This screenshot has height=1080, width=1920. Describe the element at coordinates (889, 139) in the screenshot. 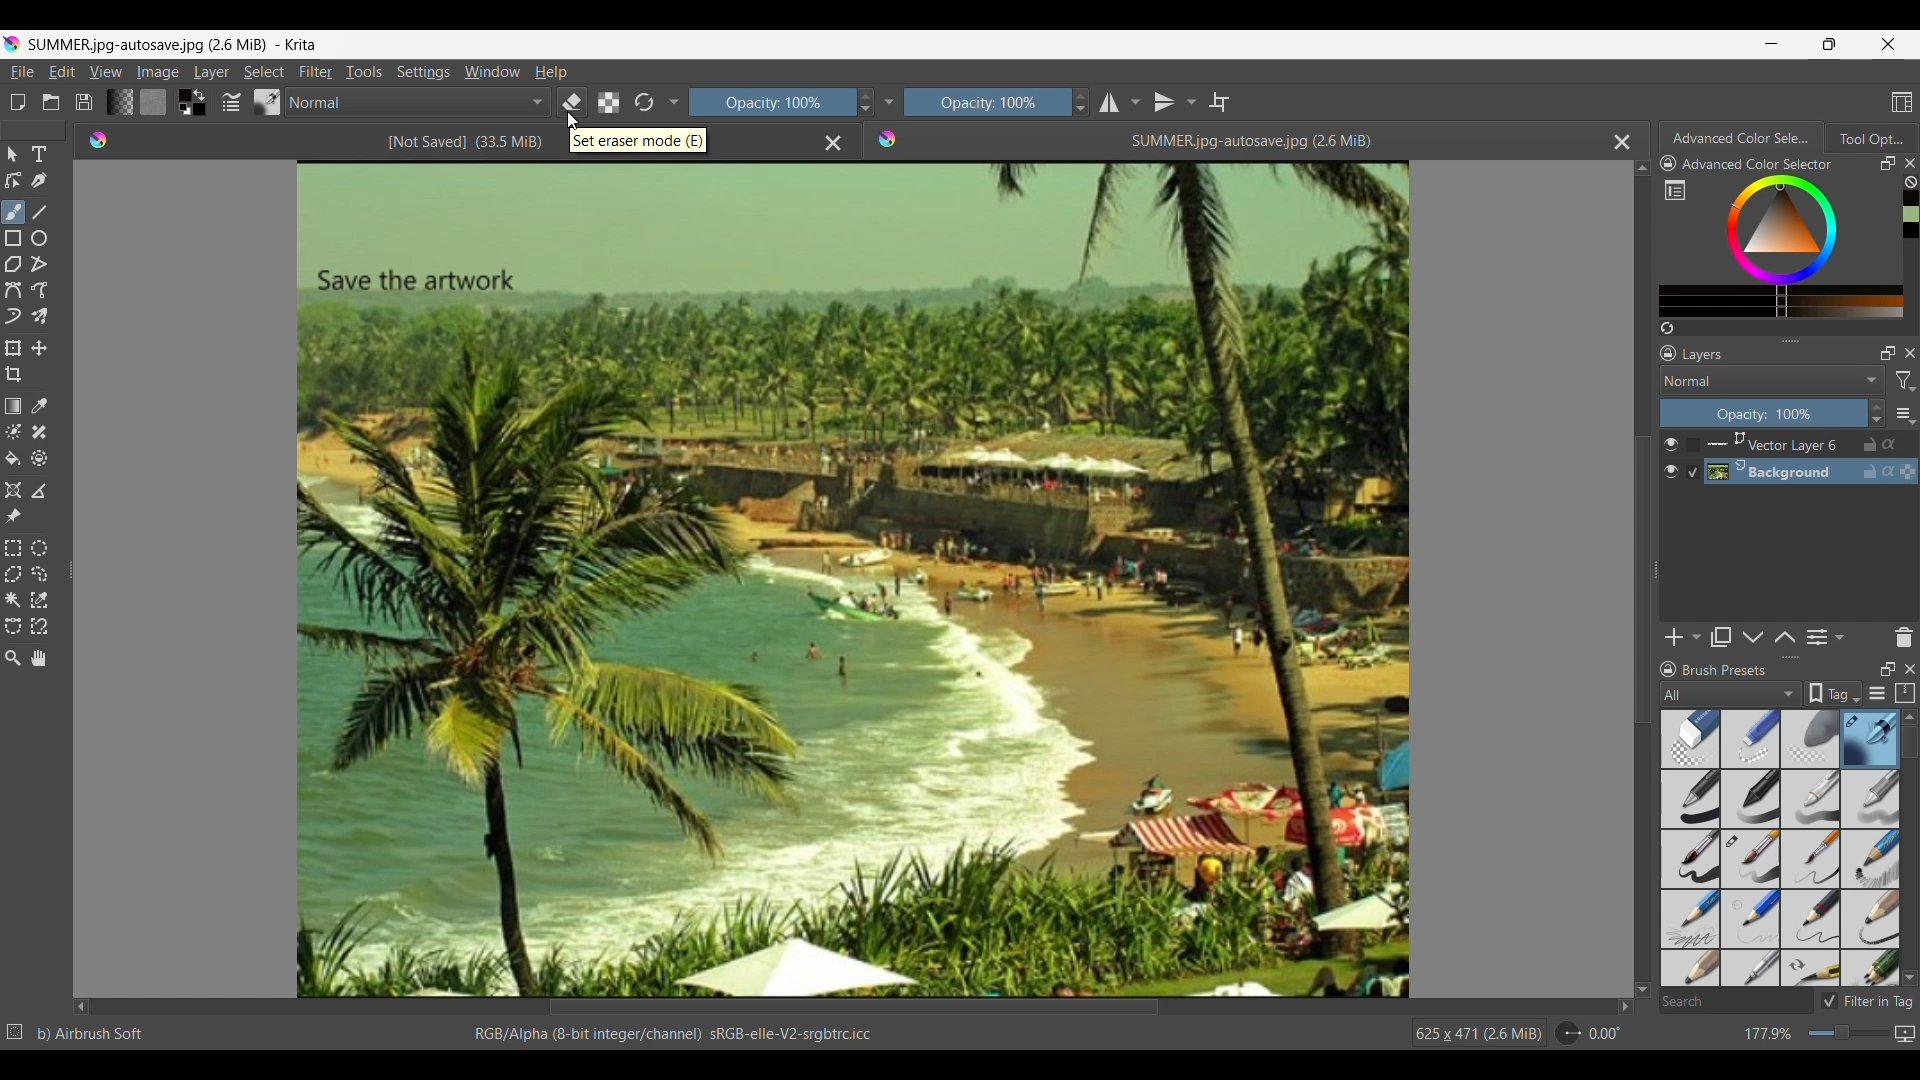

I see `Logo` at that location.